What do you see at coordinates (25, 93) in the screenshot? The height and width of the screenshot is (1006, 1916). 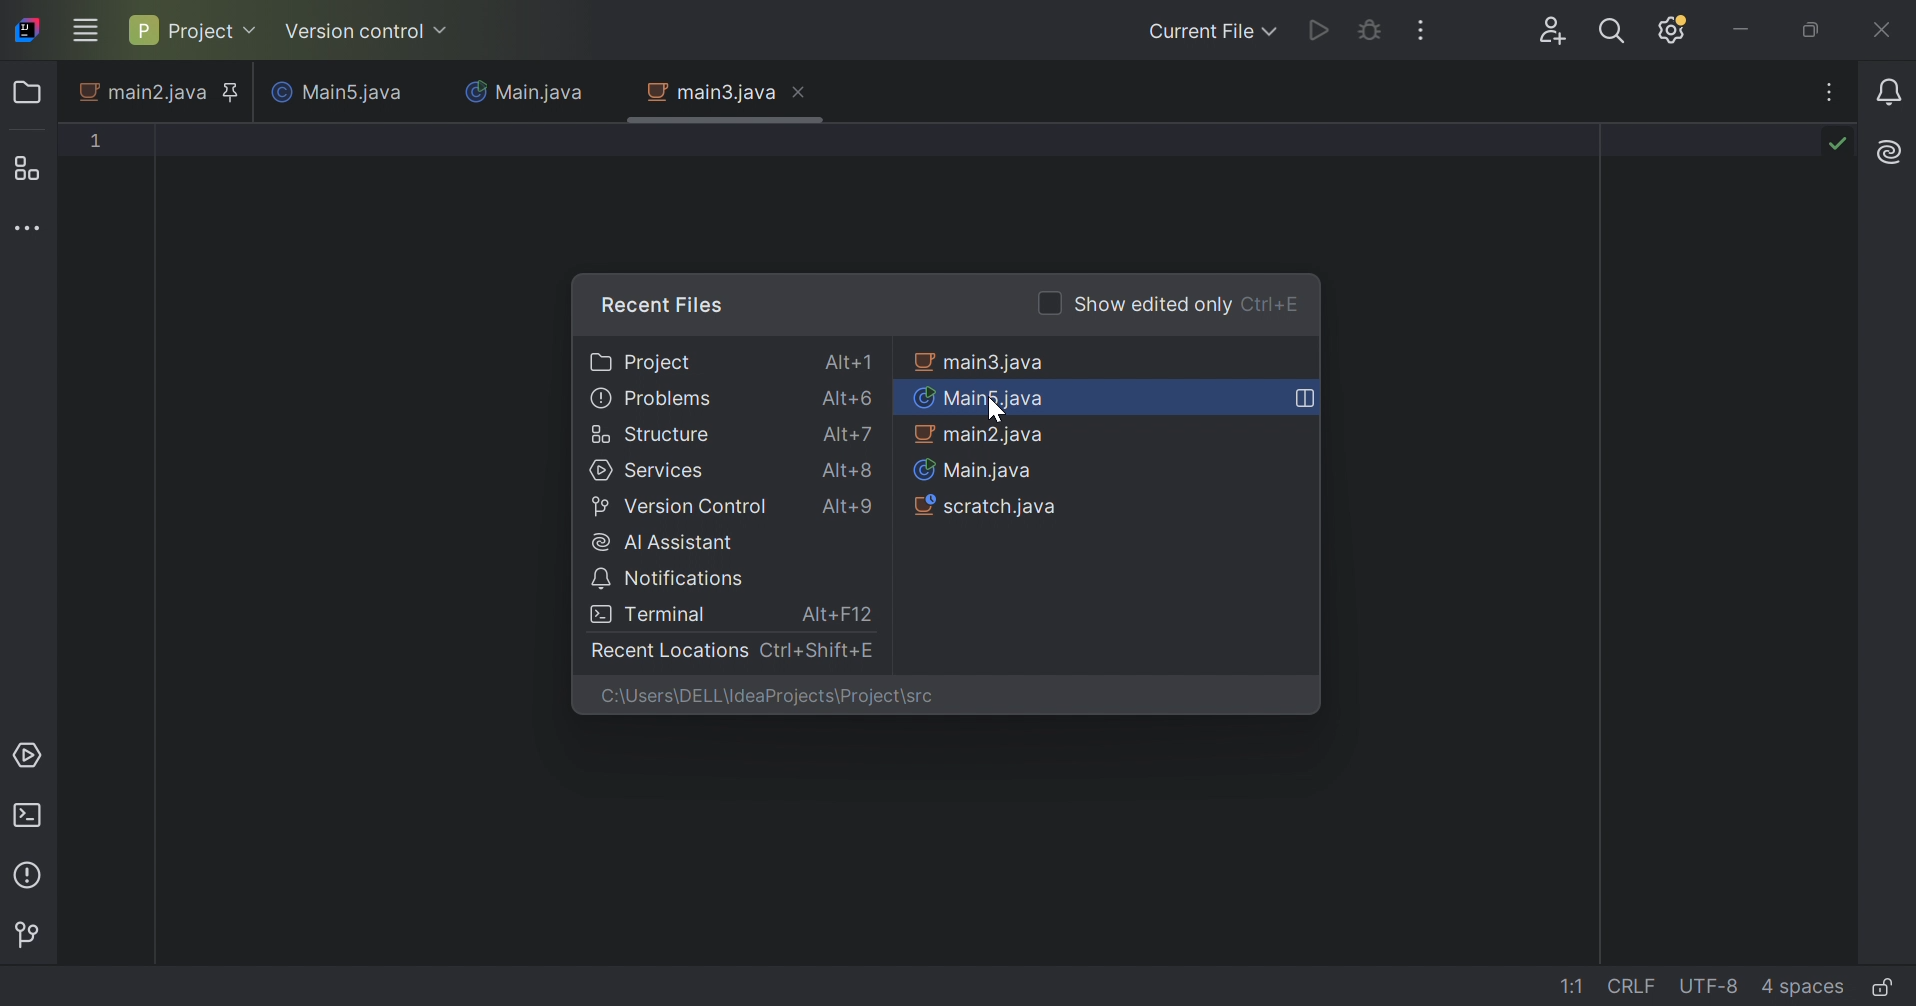 I see `Folder icon` at bounding box center [25, 93].